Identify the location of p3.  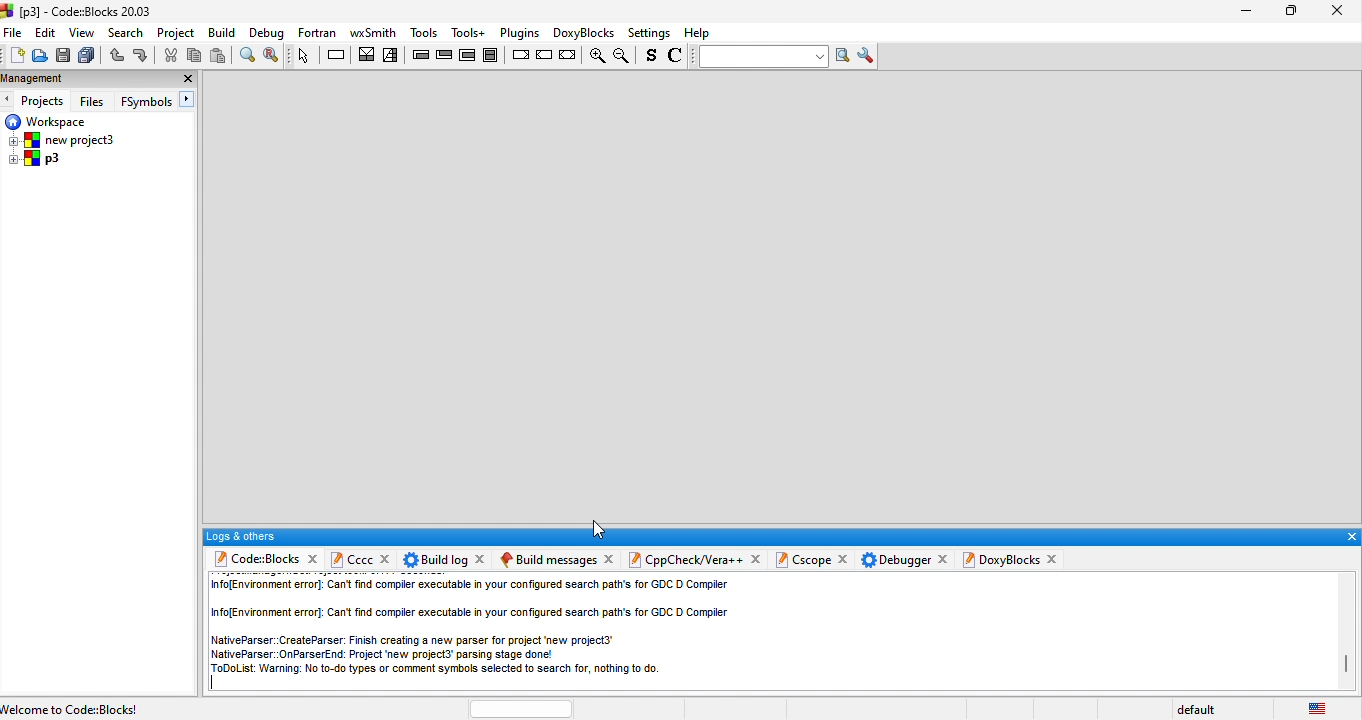
(36, 160).